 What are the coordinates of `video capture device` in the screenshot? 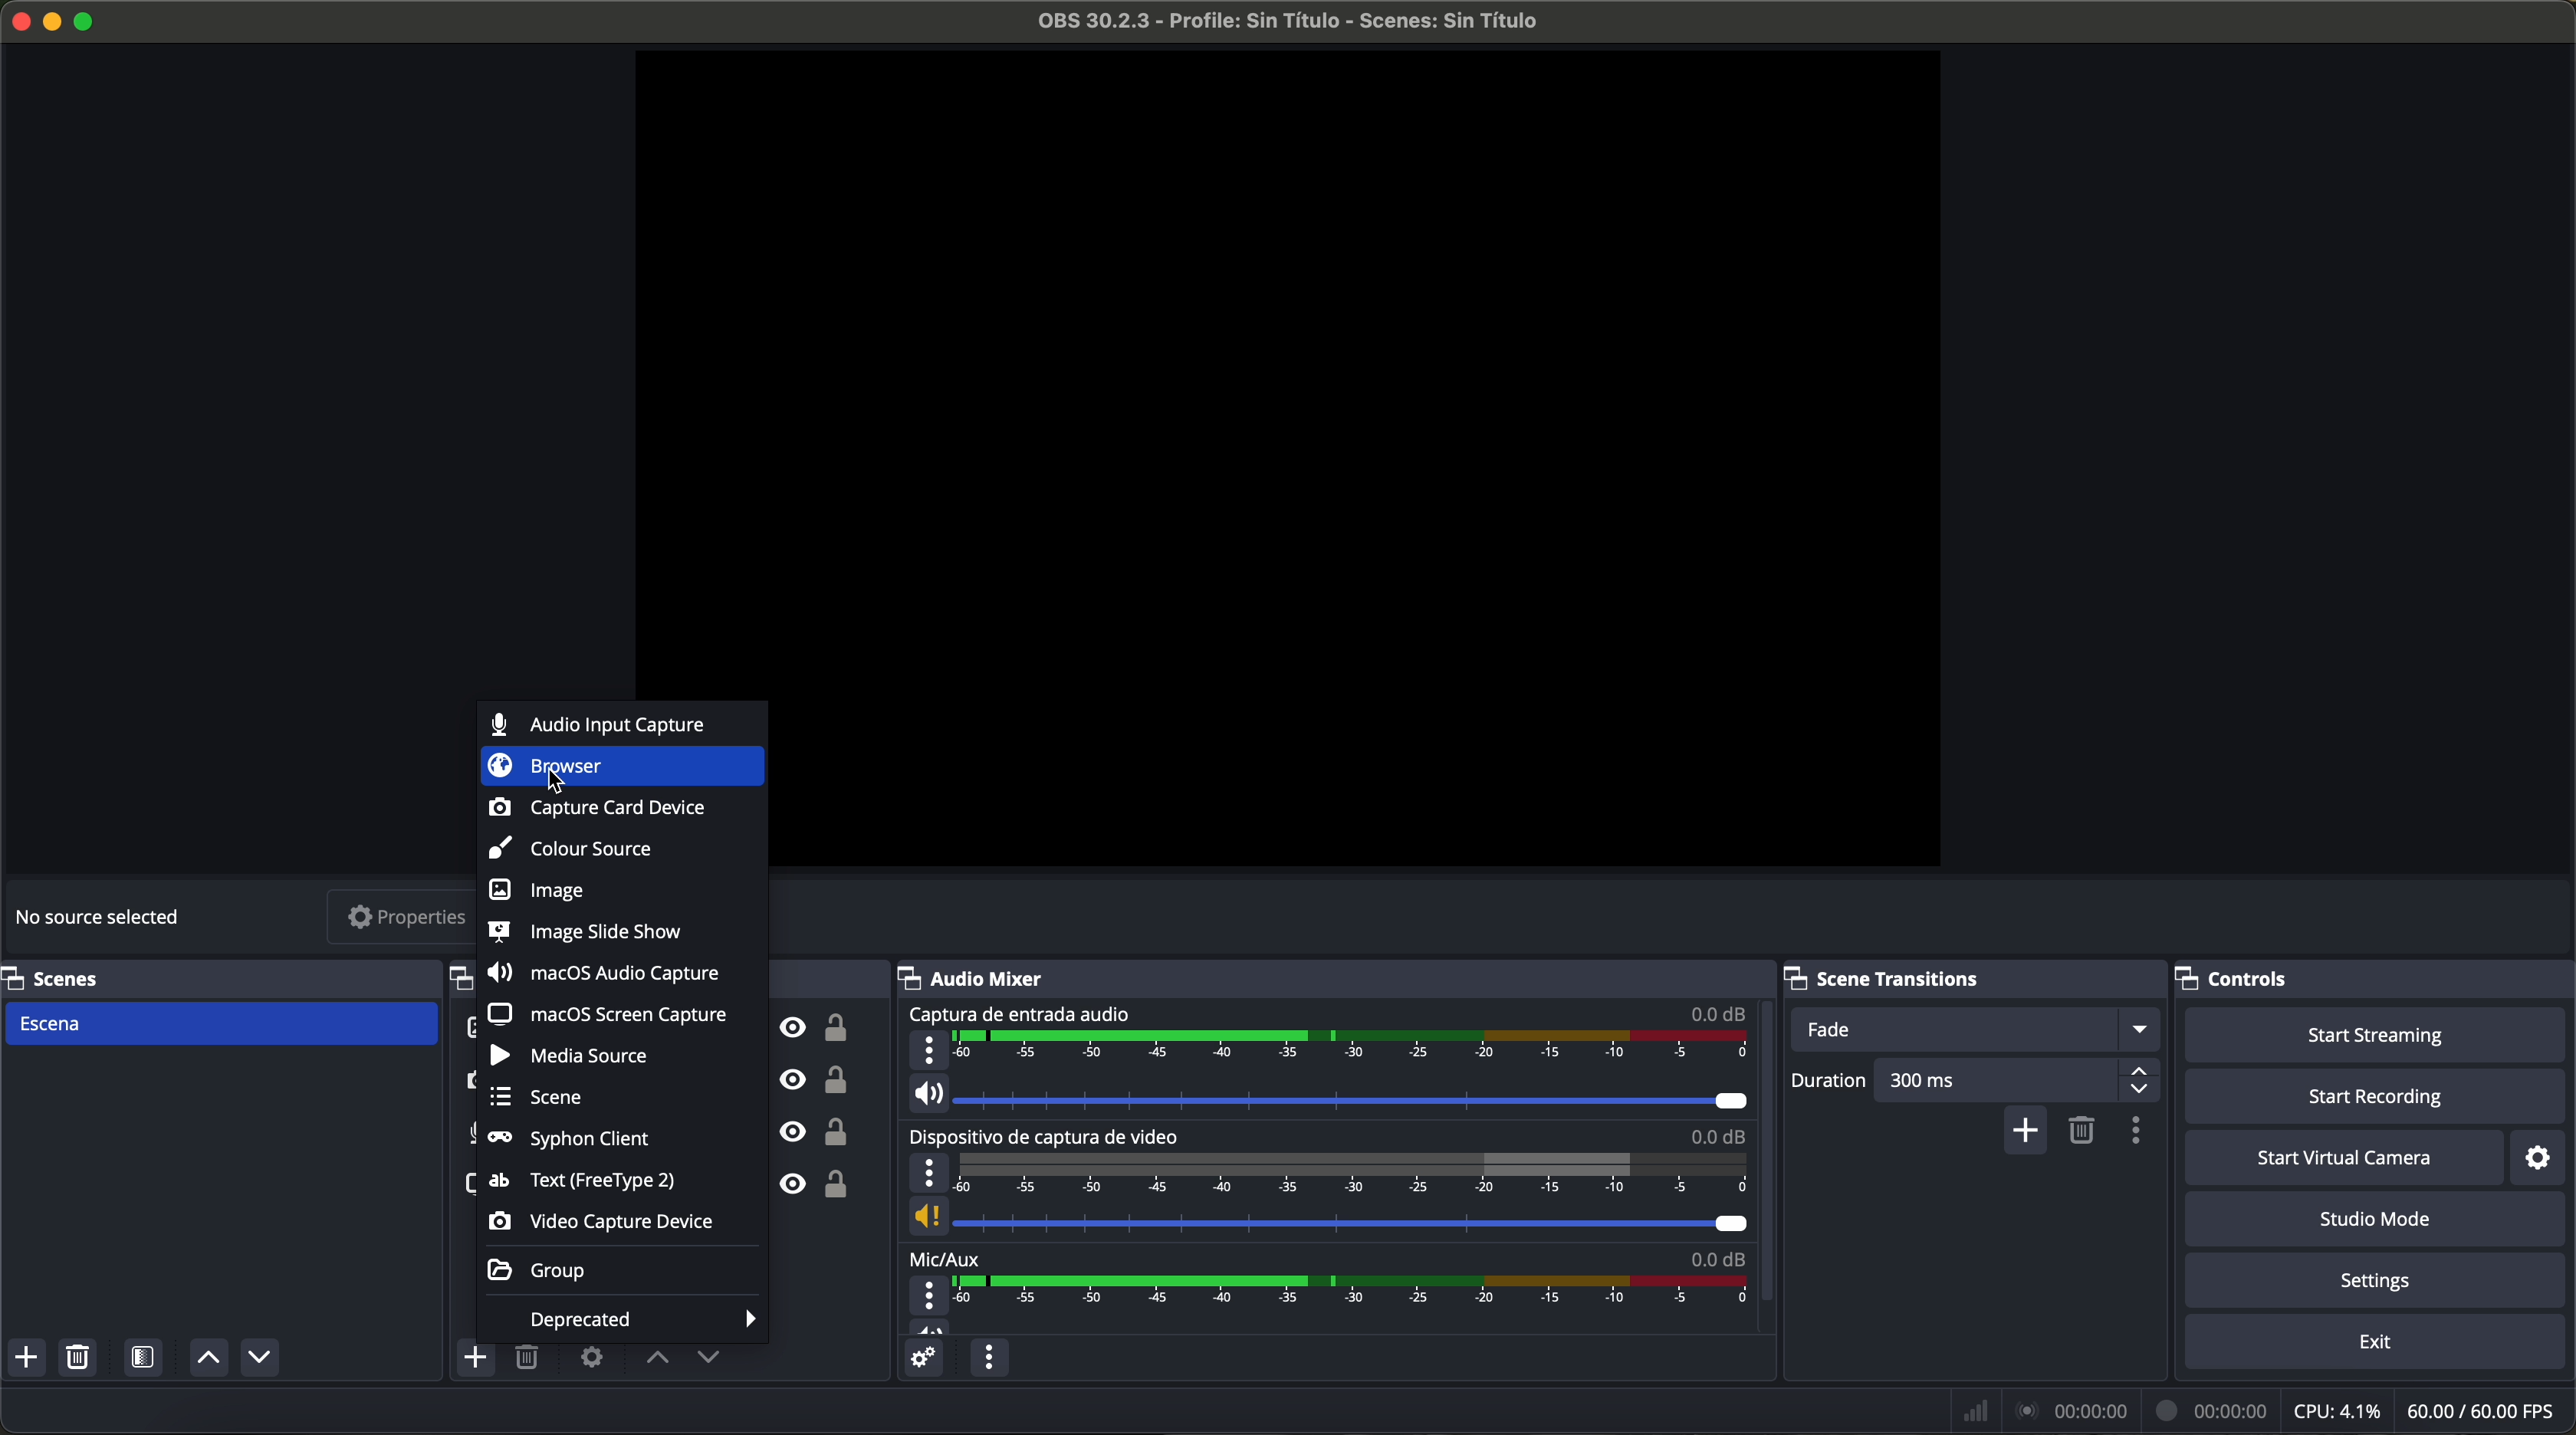 It's located at (475, 1081).